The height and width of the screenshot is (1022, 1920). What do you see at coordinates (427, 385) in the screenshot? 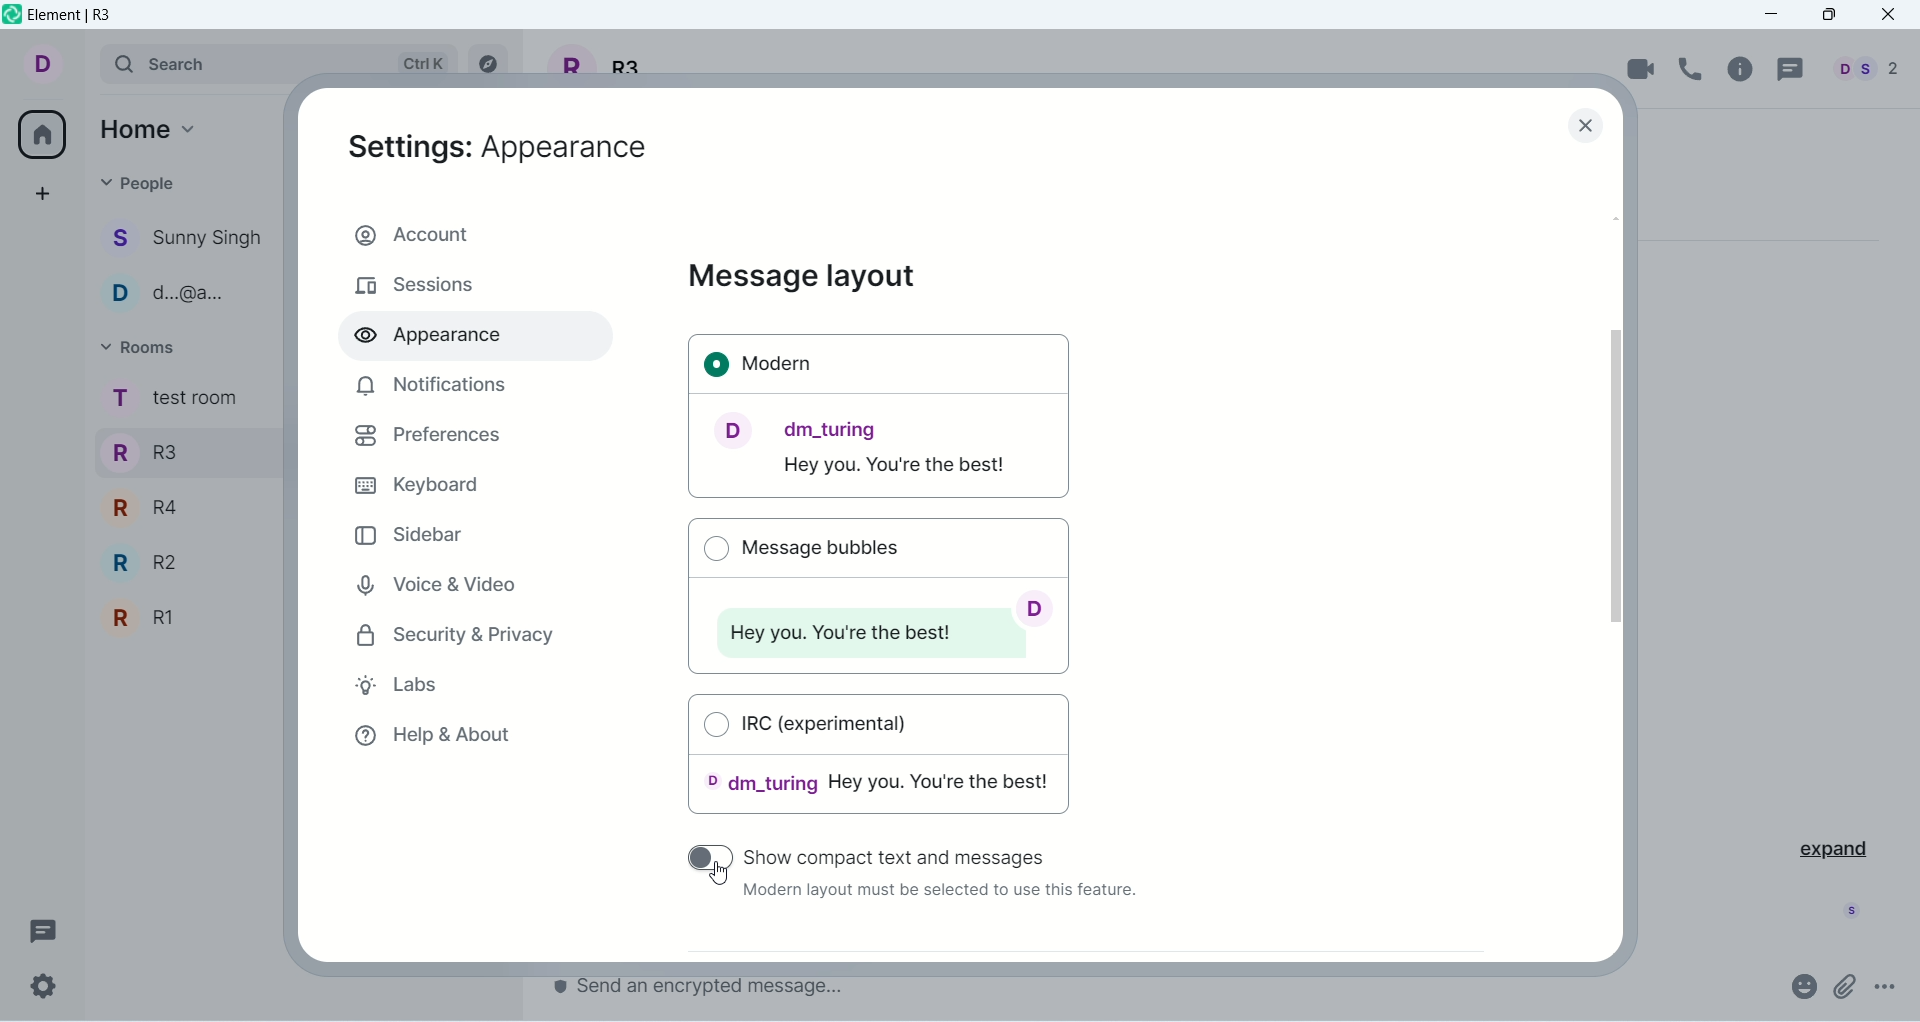
I see `notification` at bounding box center [427, 385].